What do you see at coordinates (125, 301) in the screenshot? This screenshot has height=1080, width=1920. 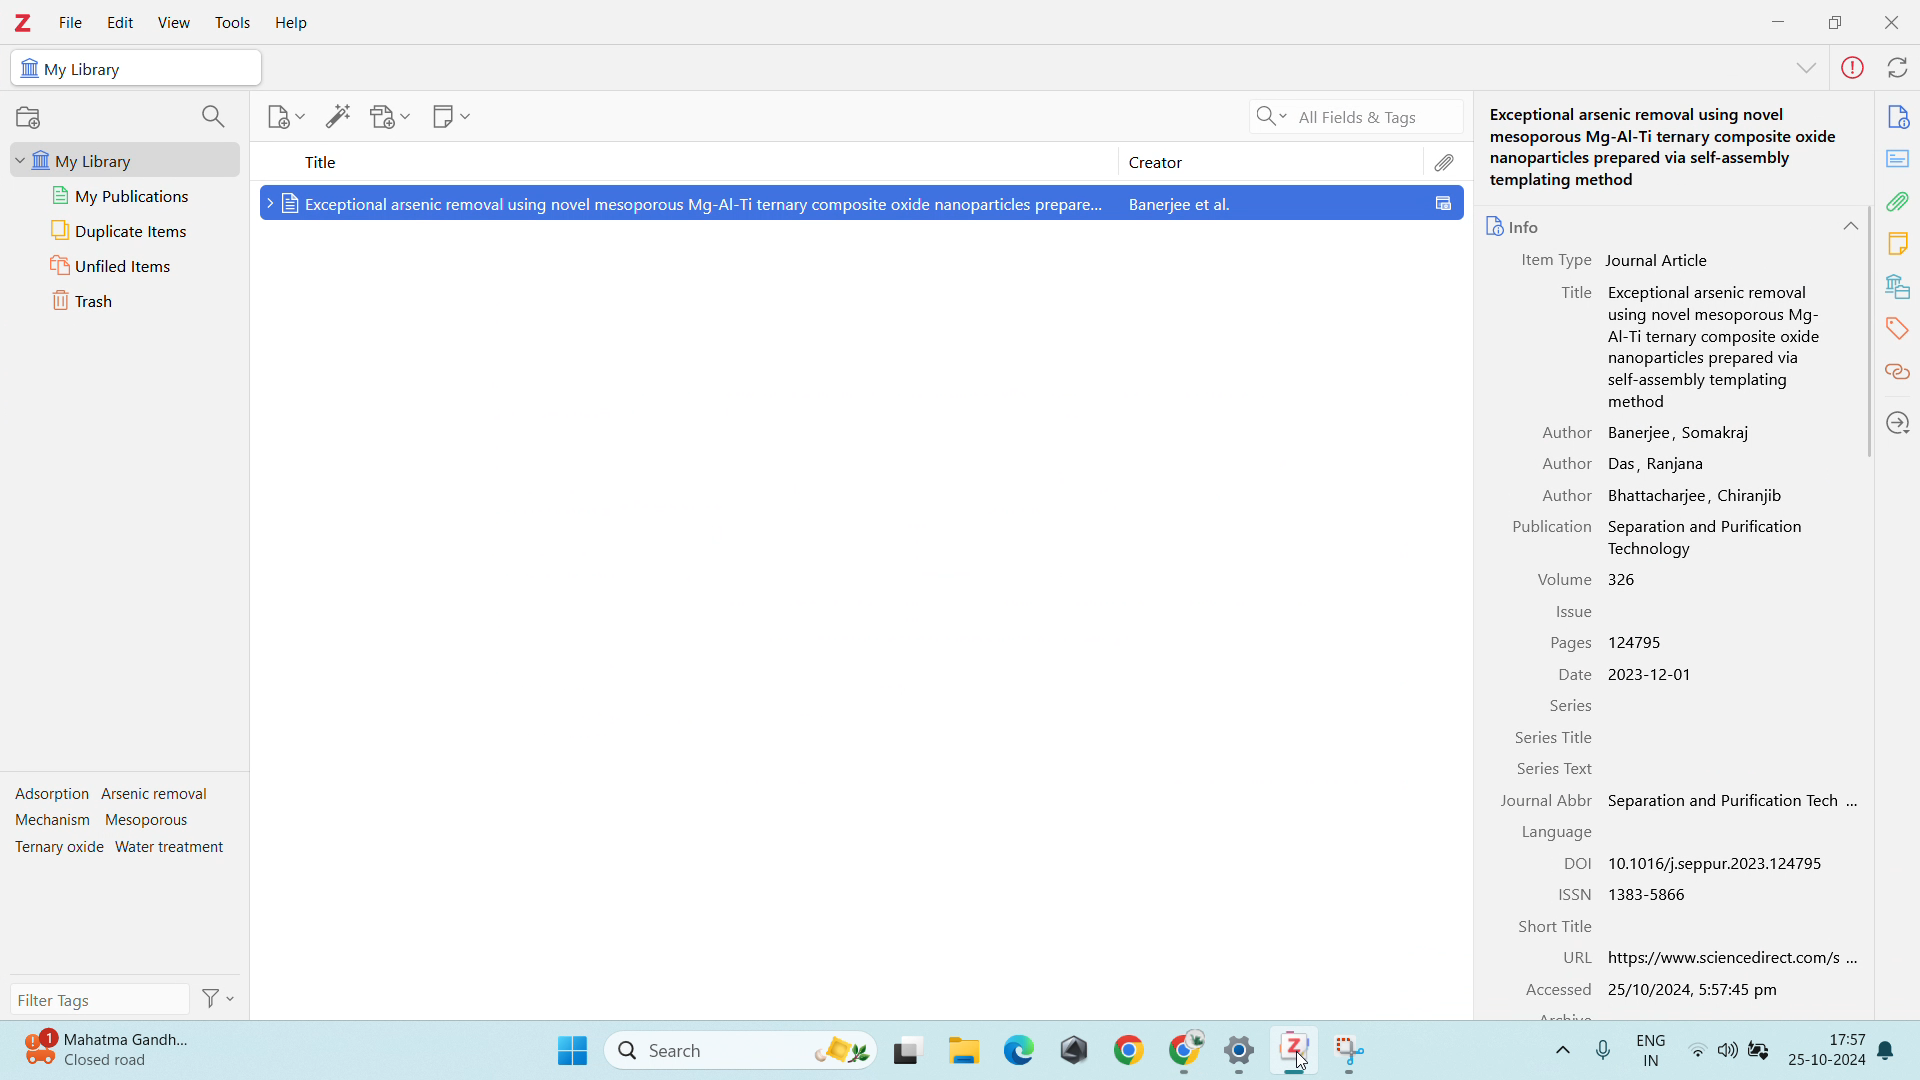 I see `trash` at bounding box center [125, 301].